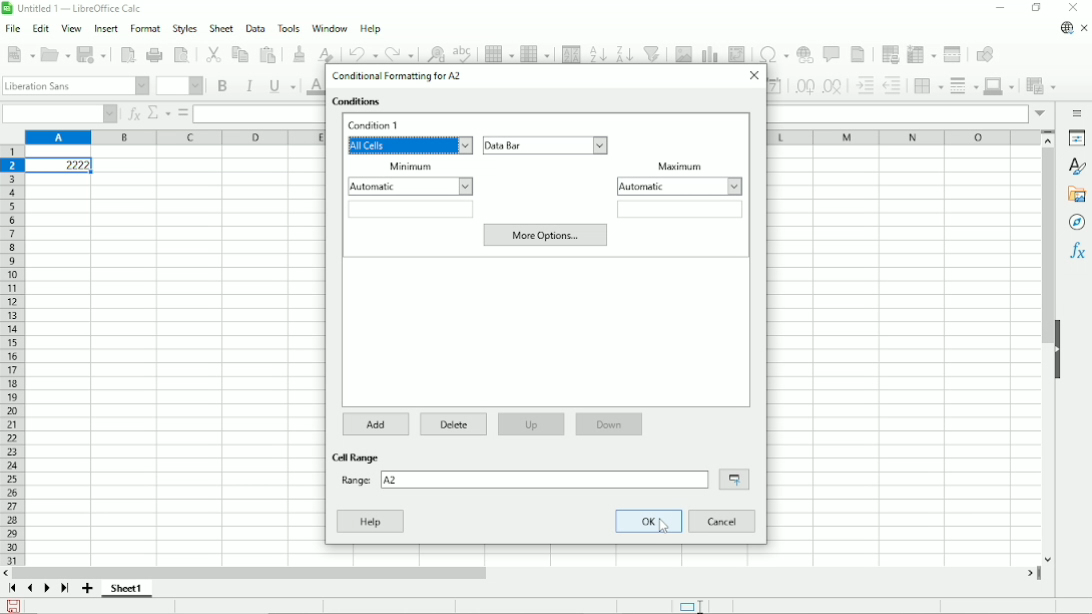 This screenshot has width=1092, height=614. What do you see at coordinates (755, 75) in the screenshot?
I see `Close` at bounding box center [755, 75].